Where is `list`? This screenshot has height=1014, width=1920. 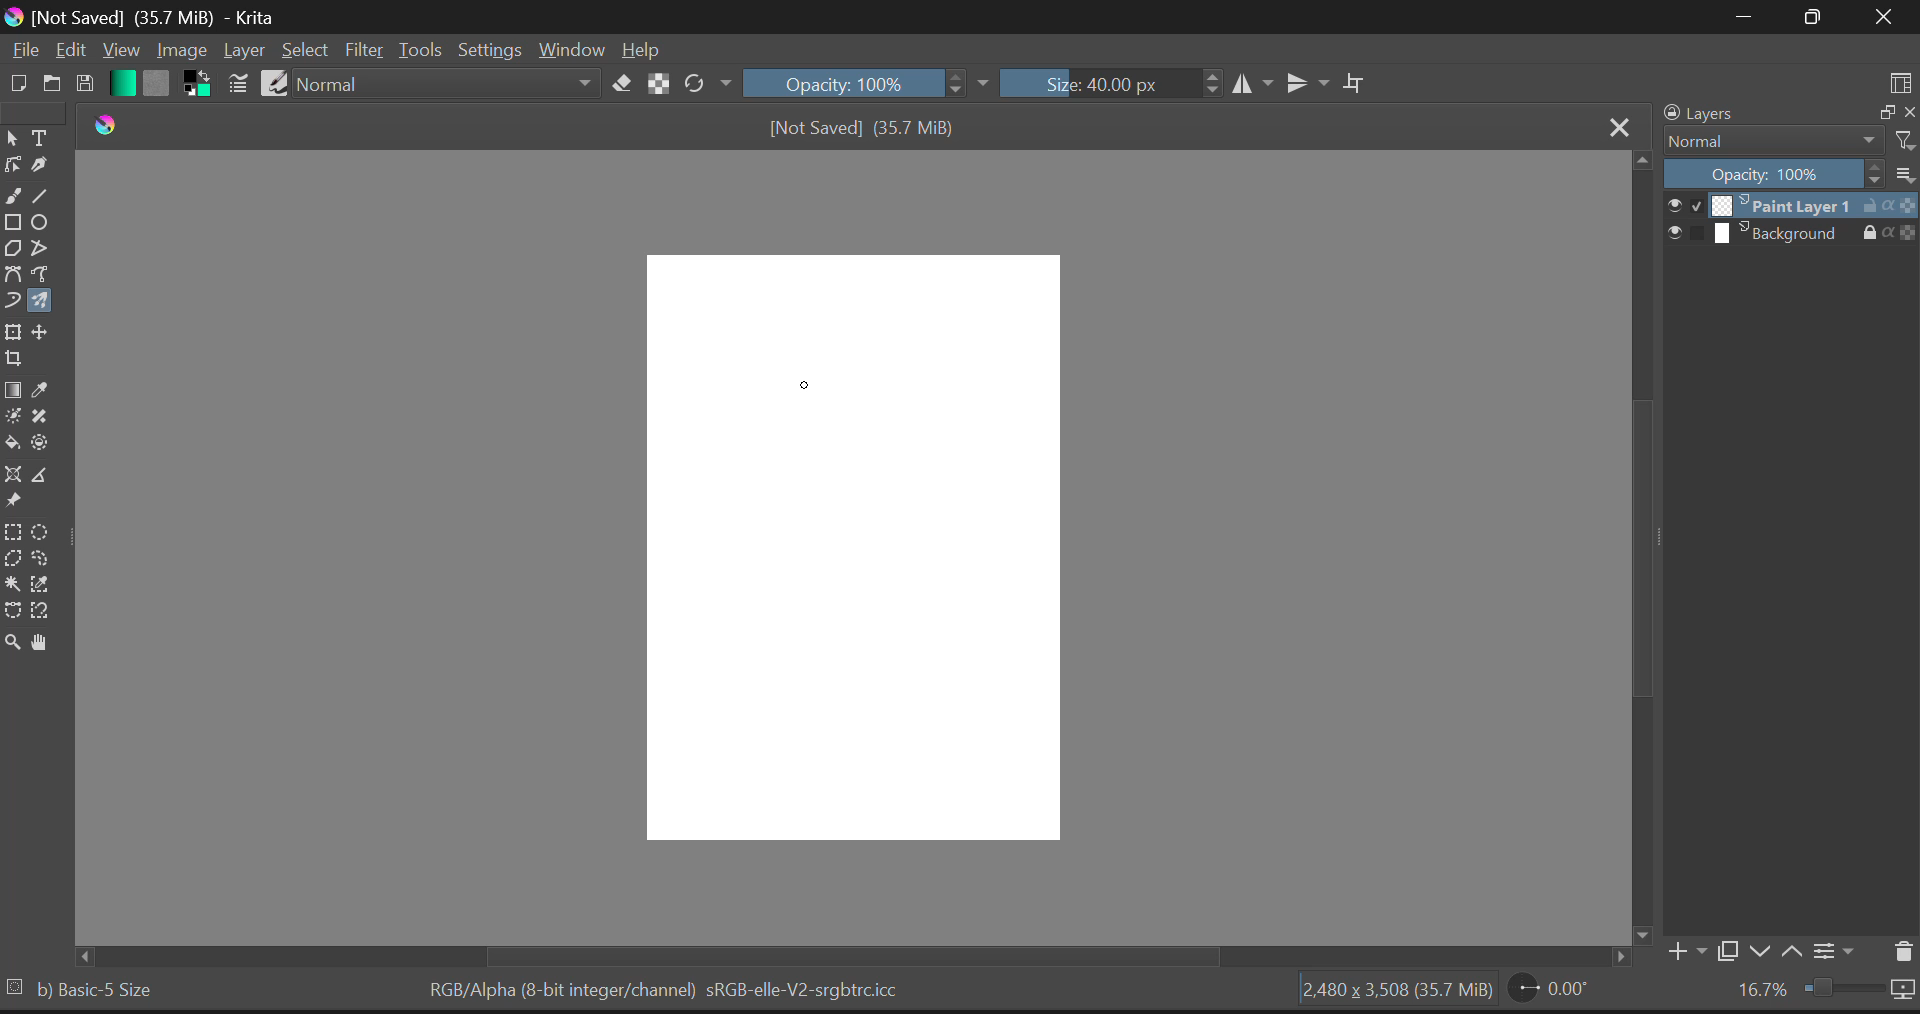 list is located at coordinates (1903, 174).